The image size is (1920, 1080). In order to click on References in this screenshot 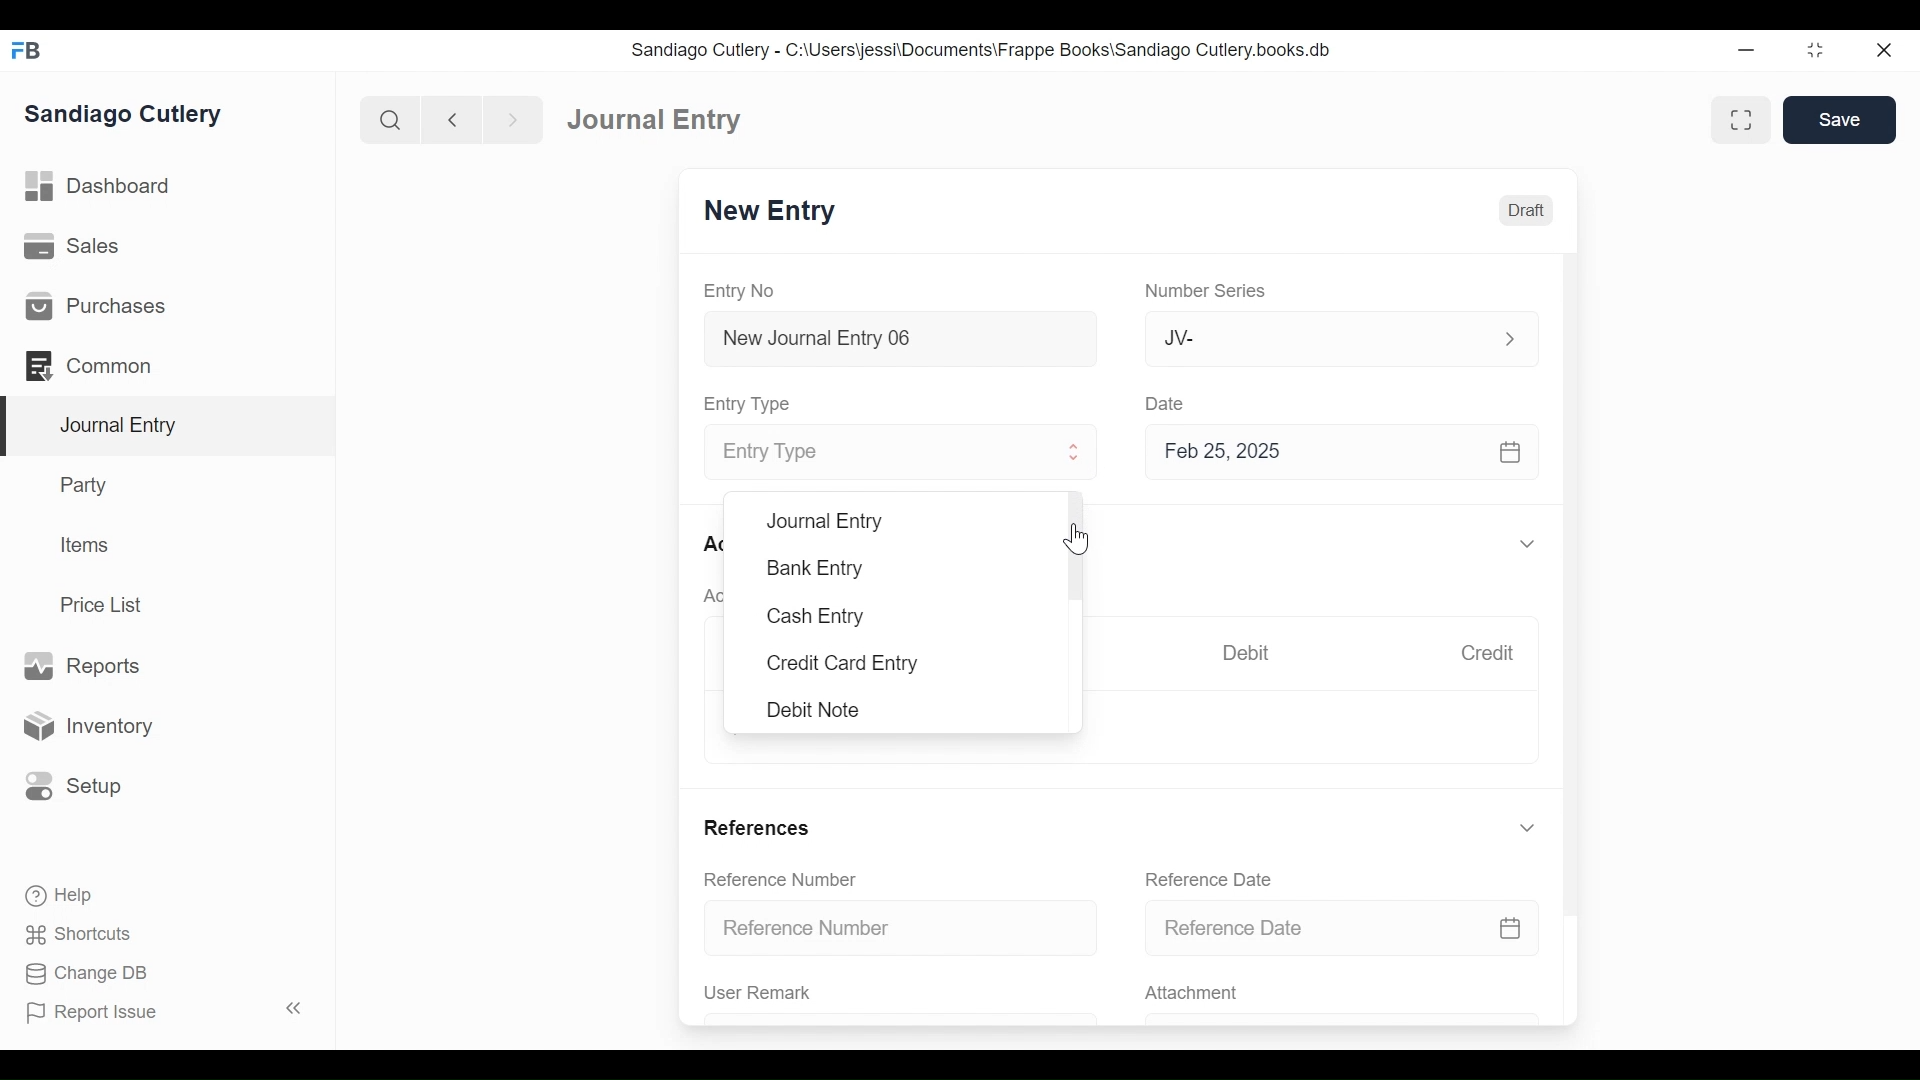, I will do `click(756, 827)`.